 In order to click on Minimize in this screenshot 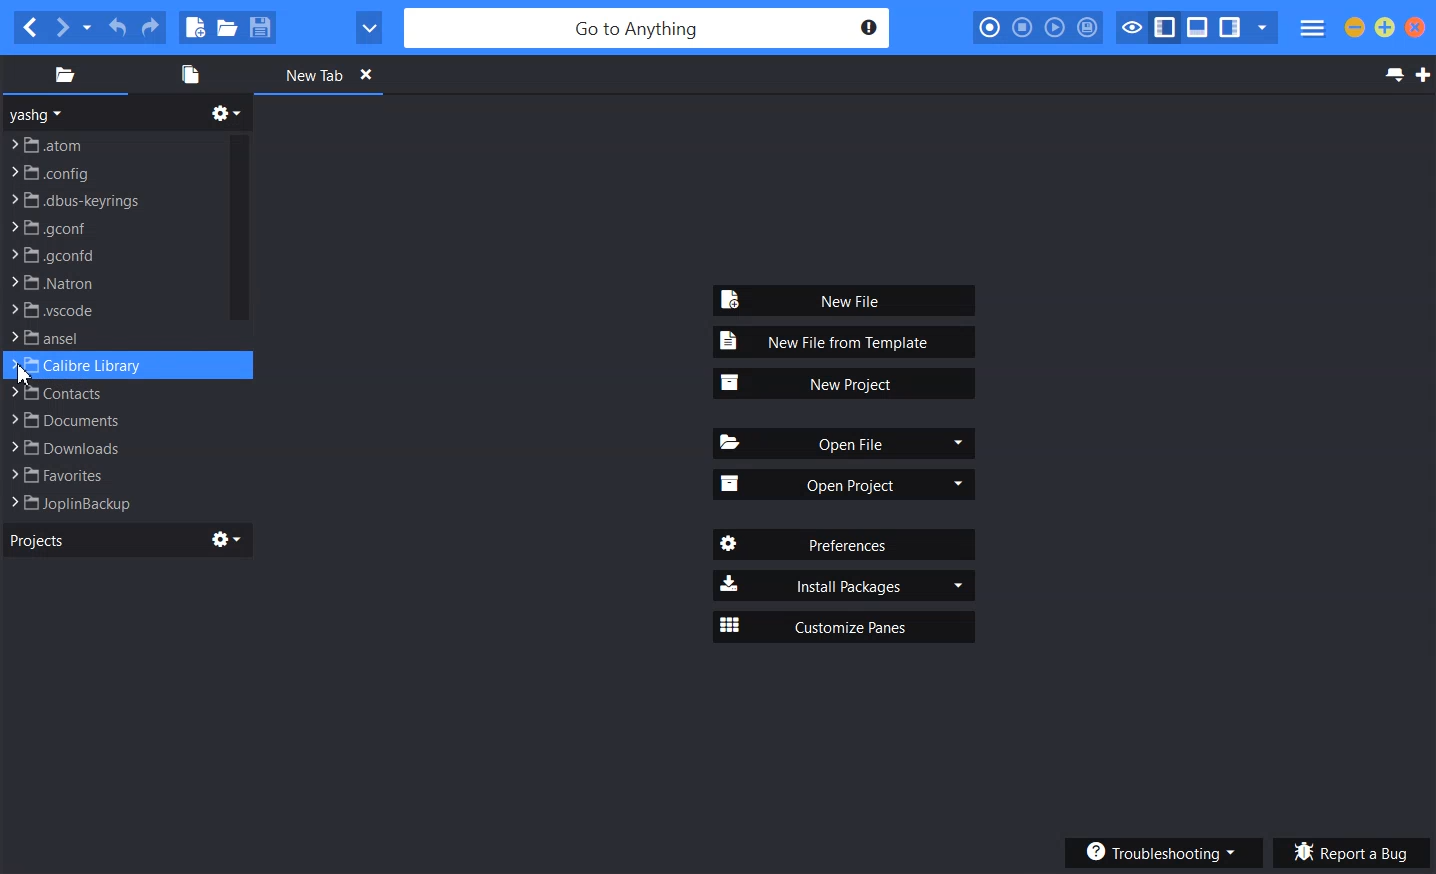, I will do `click(1355, 27)`.